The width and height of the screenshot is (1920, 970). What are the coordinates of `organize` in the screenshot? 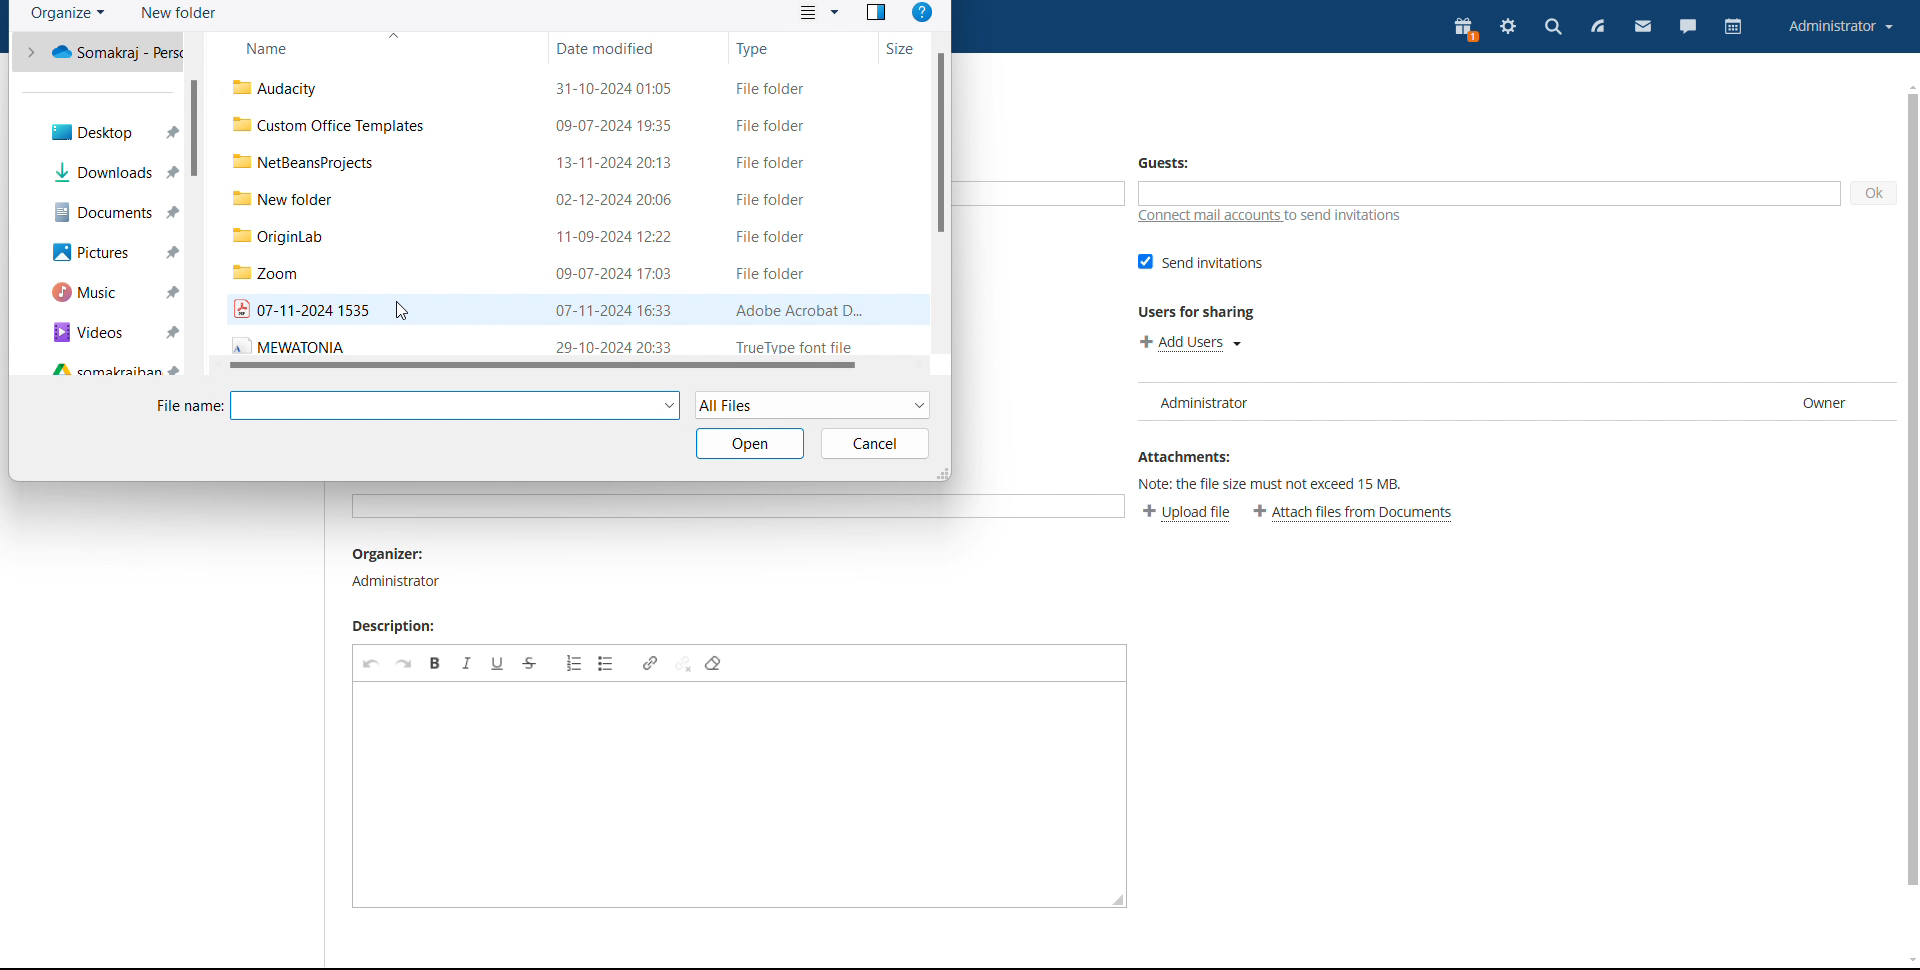 It's located at (67, 13).